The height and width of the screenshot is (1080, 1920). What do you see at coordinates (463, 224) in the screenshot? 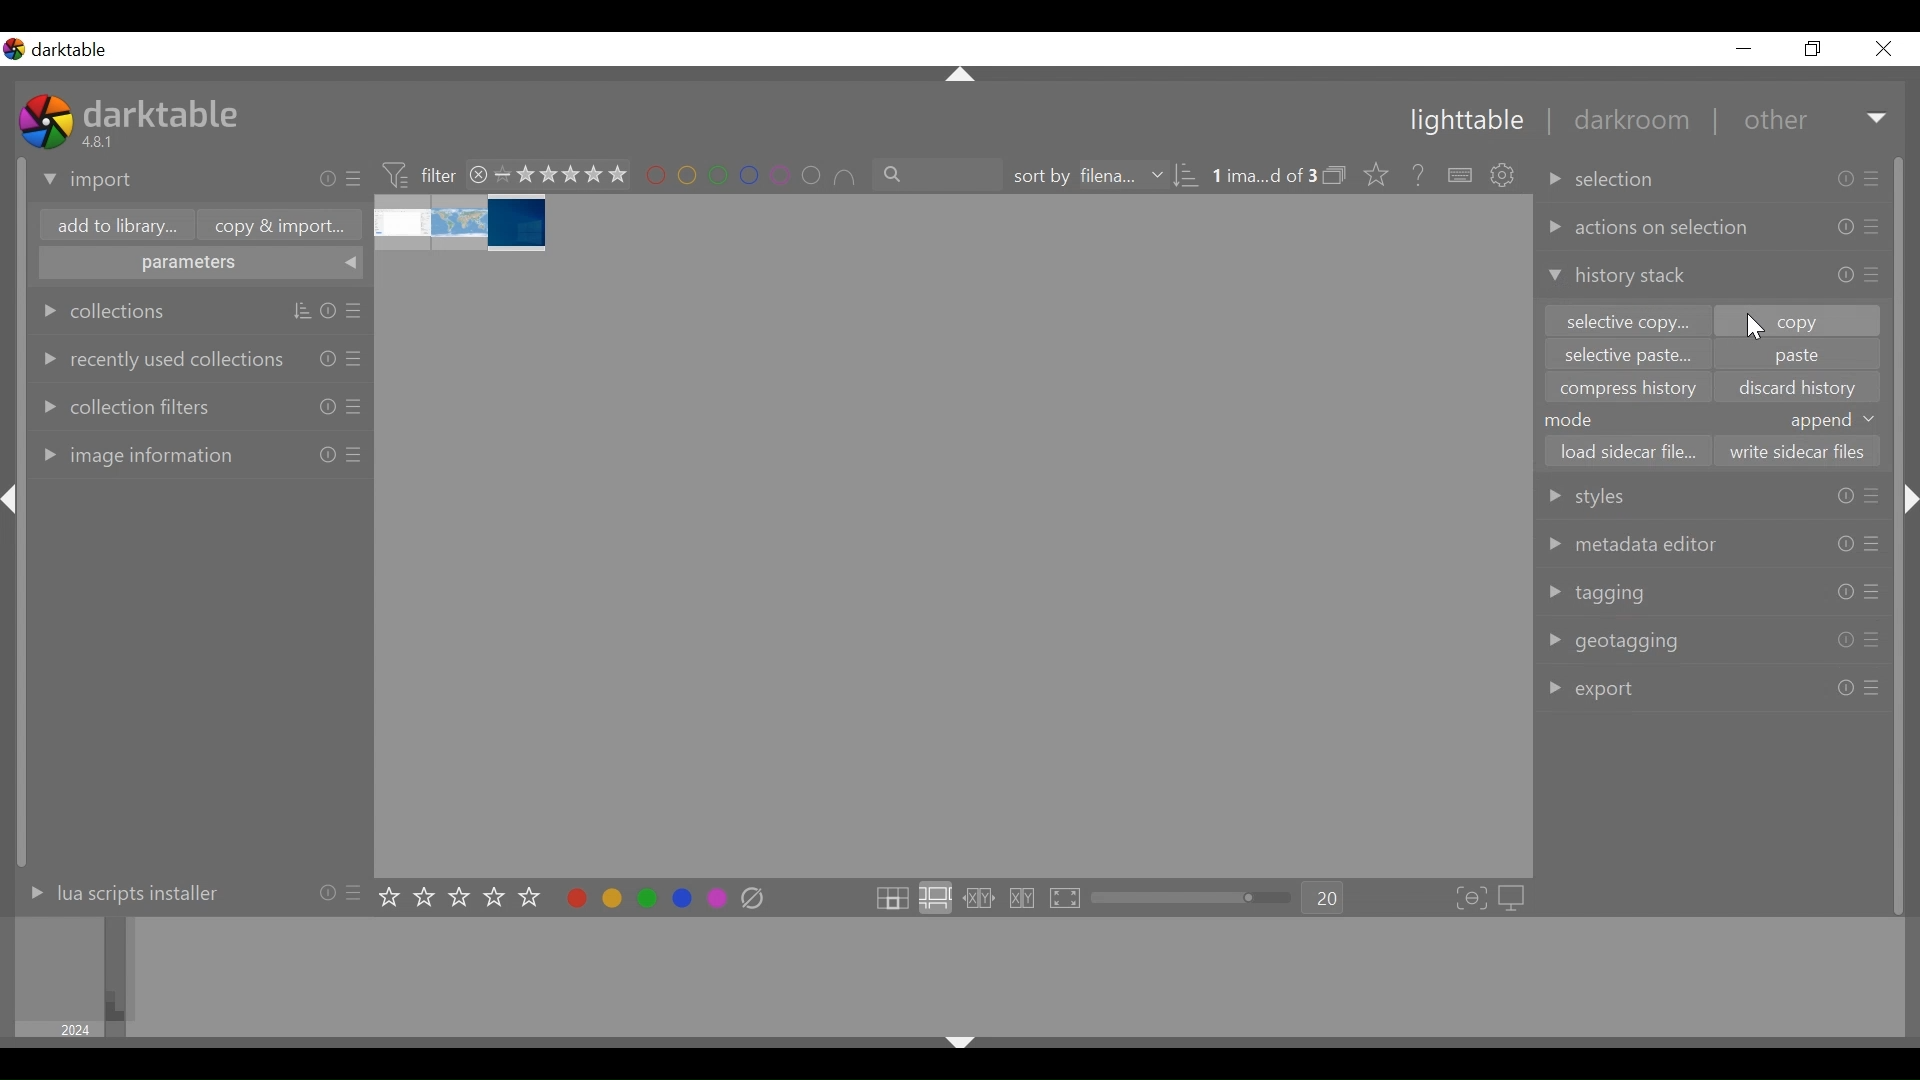
I see `image stack` at bounding box center [463, 224].